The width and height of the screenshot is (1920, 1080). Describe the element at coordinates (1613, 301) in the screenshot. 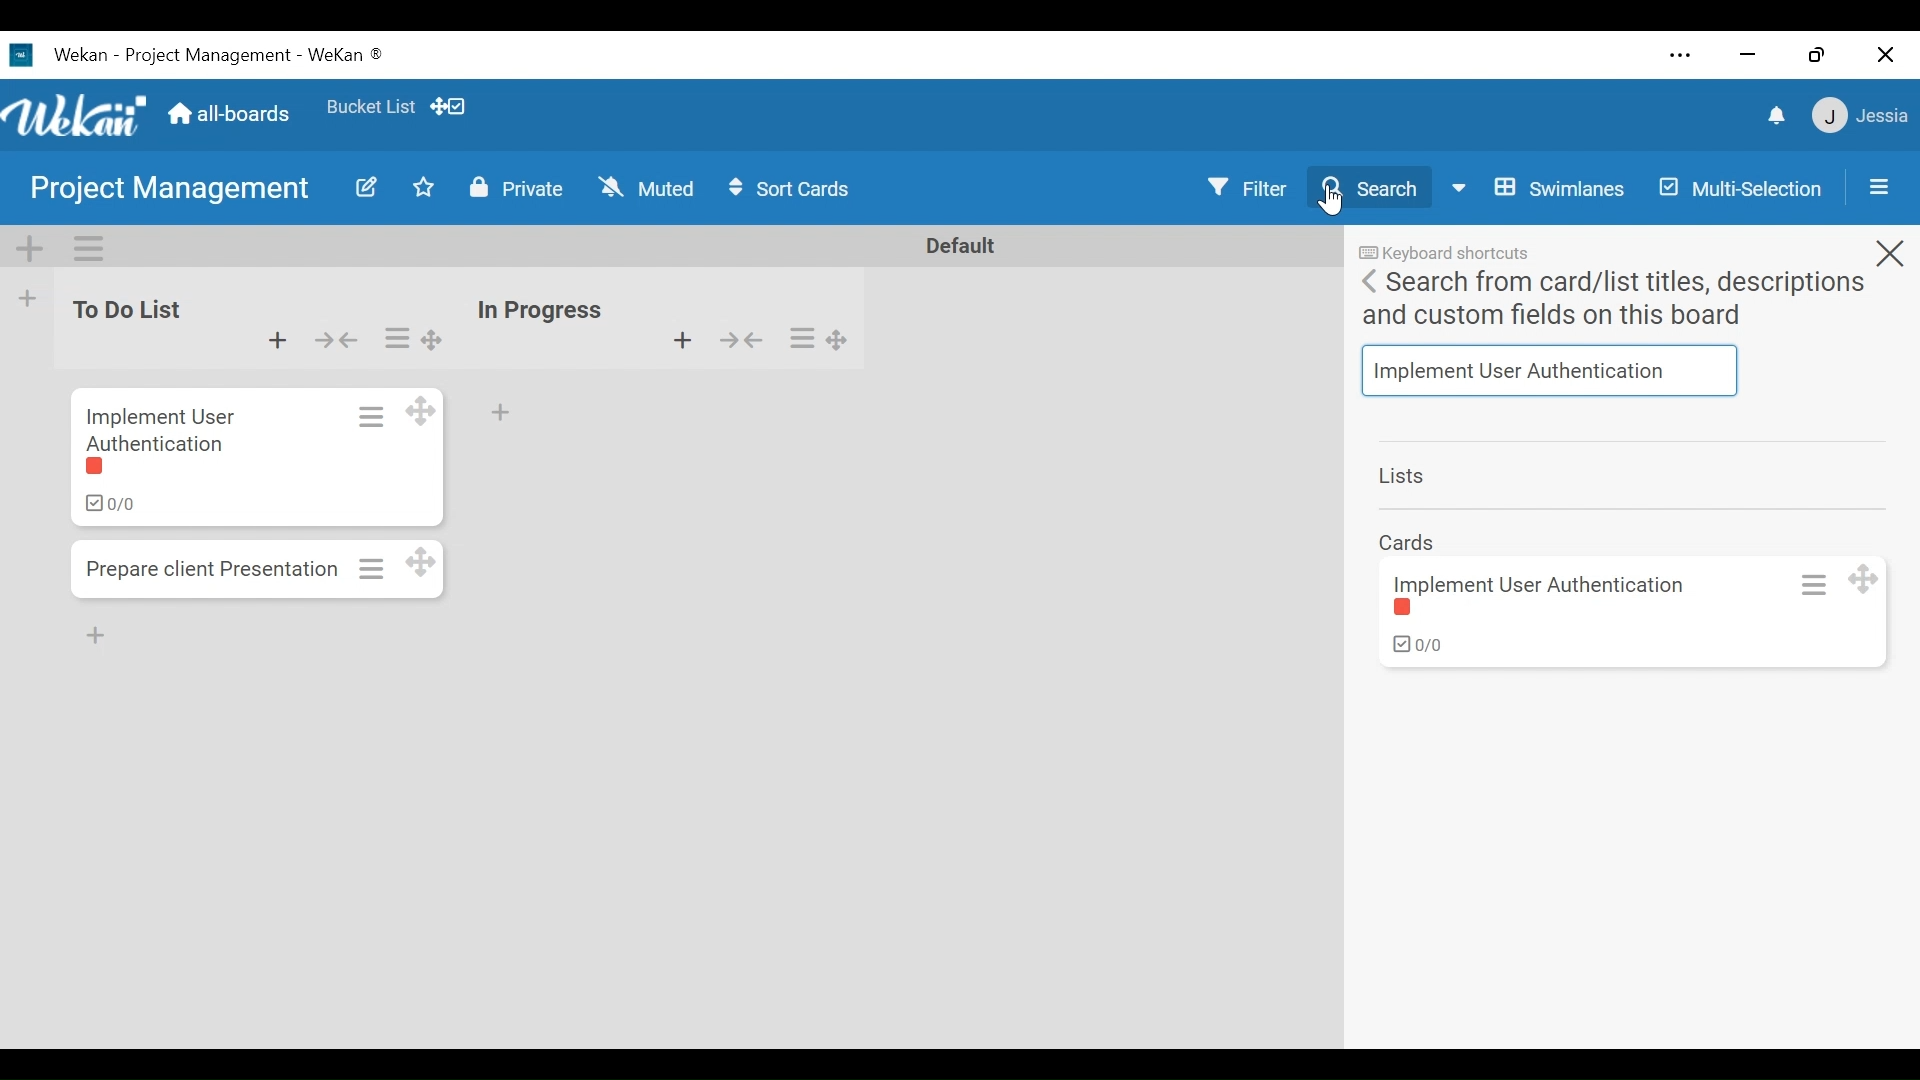

I see `Search from card/list titles, description and custom fields on this board` at that location.